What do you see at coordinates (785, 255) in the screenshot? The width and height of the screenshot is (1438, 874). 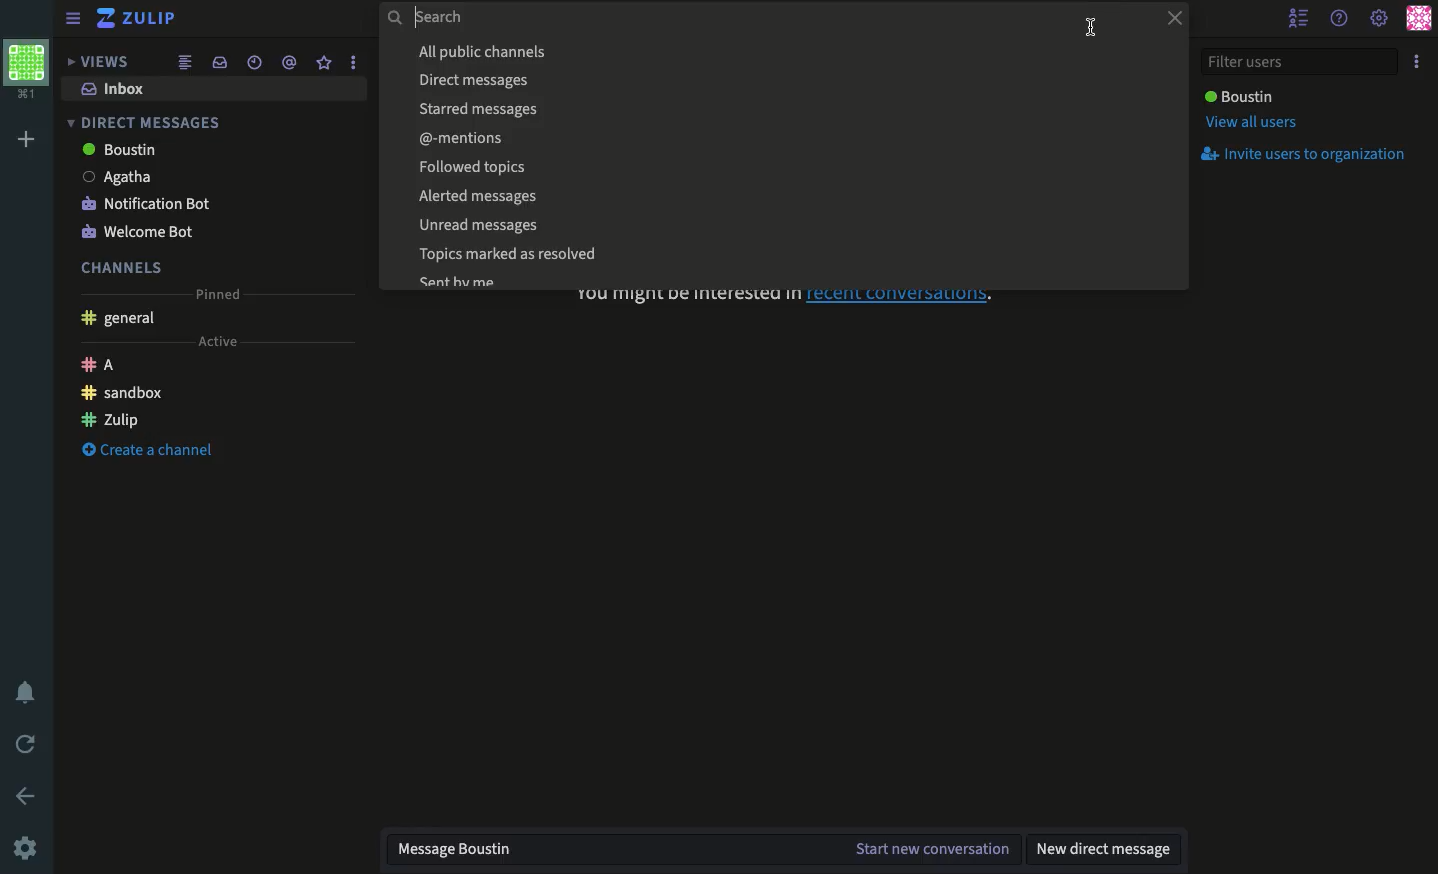 I see `Topics marked as resolved` at bounding box center [785, 255].